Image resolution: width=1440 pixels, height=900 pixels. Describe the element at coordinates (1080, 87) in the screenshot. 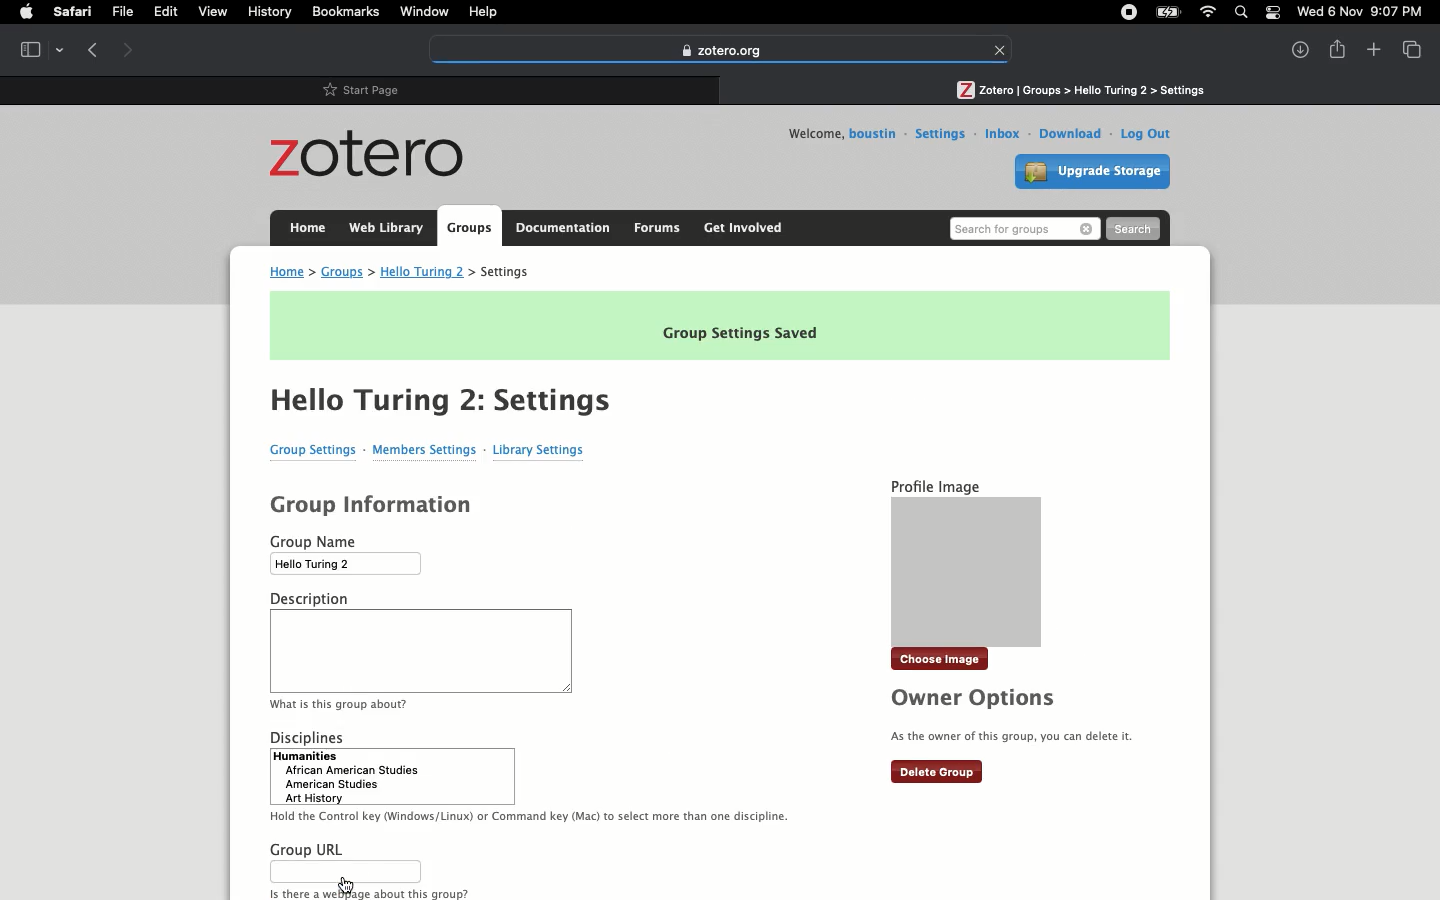

I see `Path` at that location.